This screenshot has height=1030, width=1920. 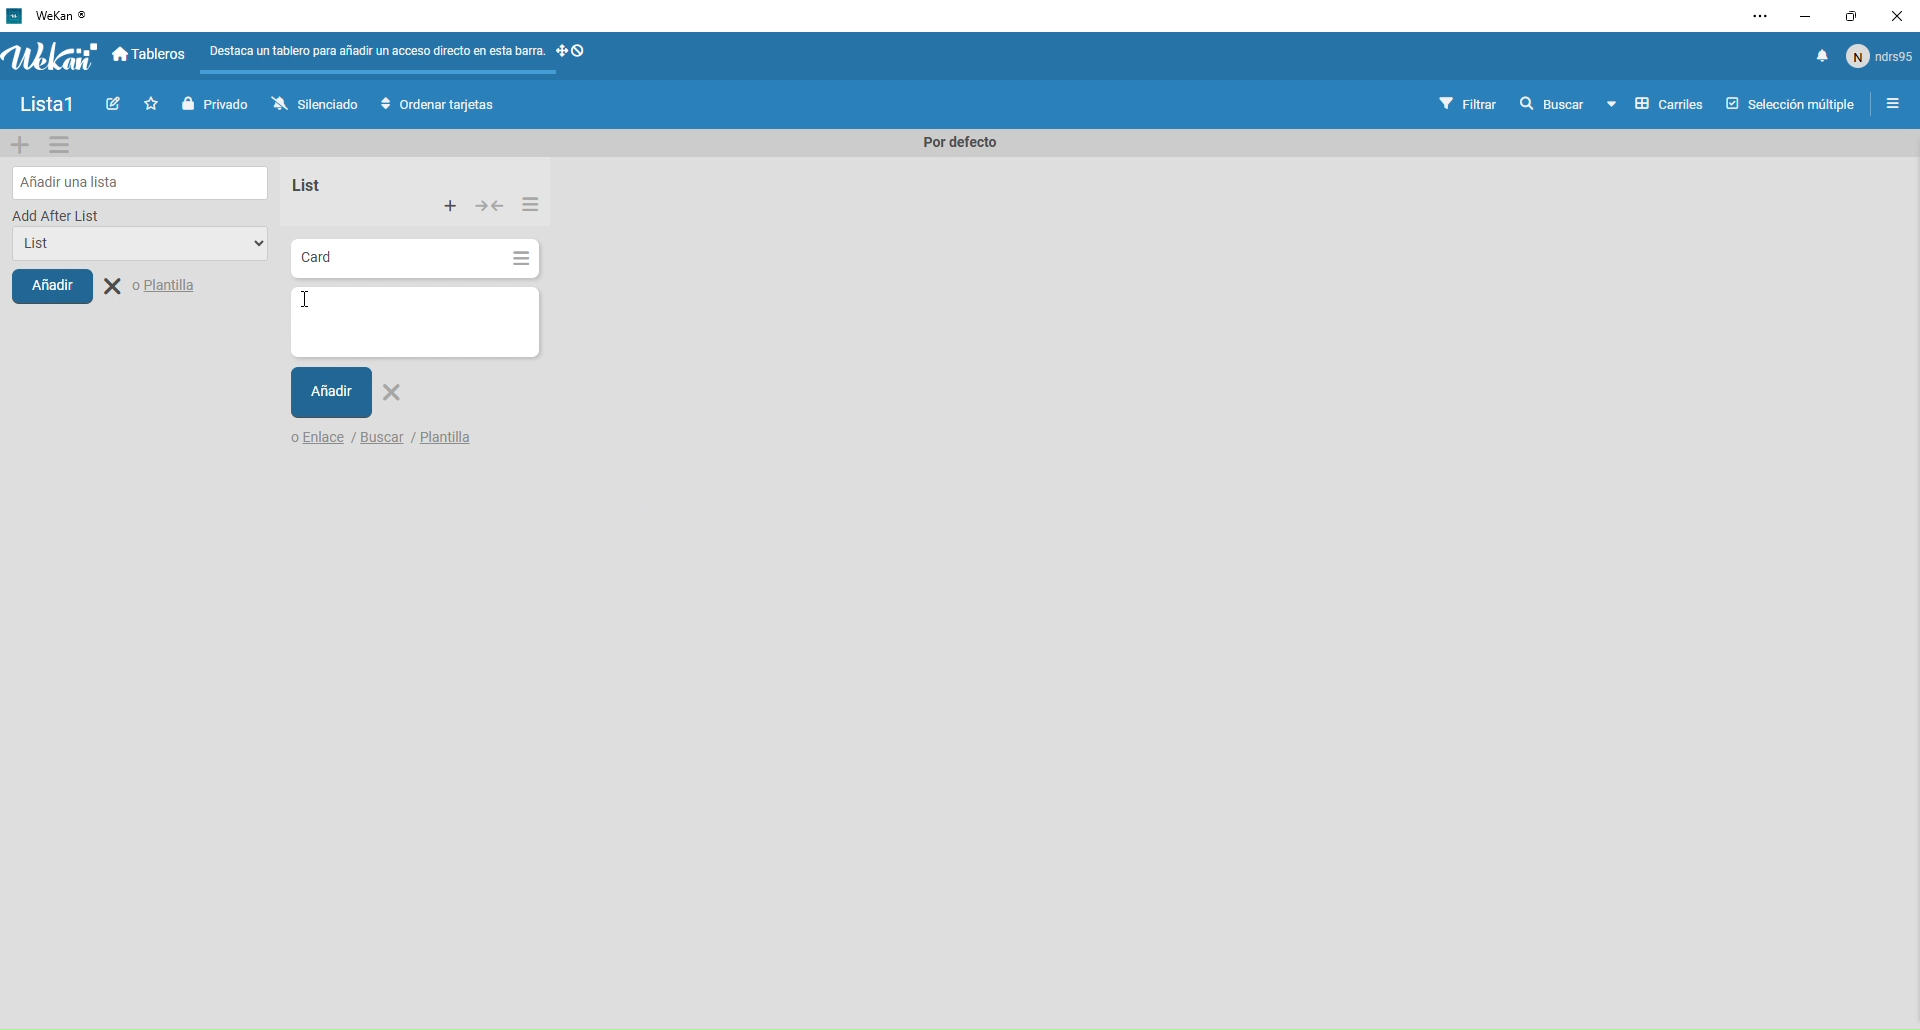 I want to click on List, so click(x=132, y=246).